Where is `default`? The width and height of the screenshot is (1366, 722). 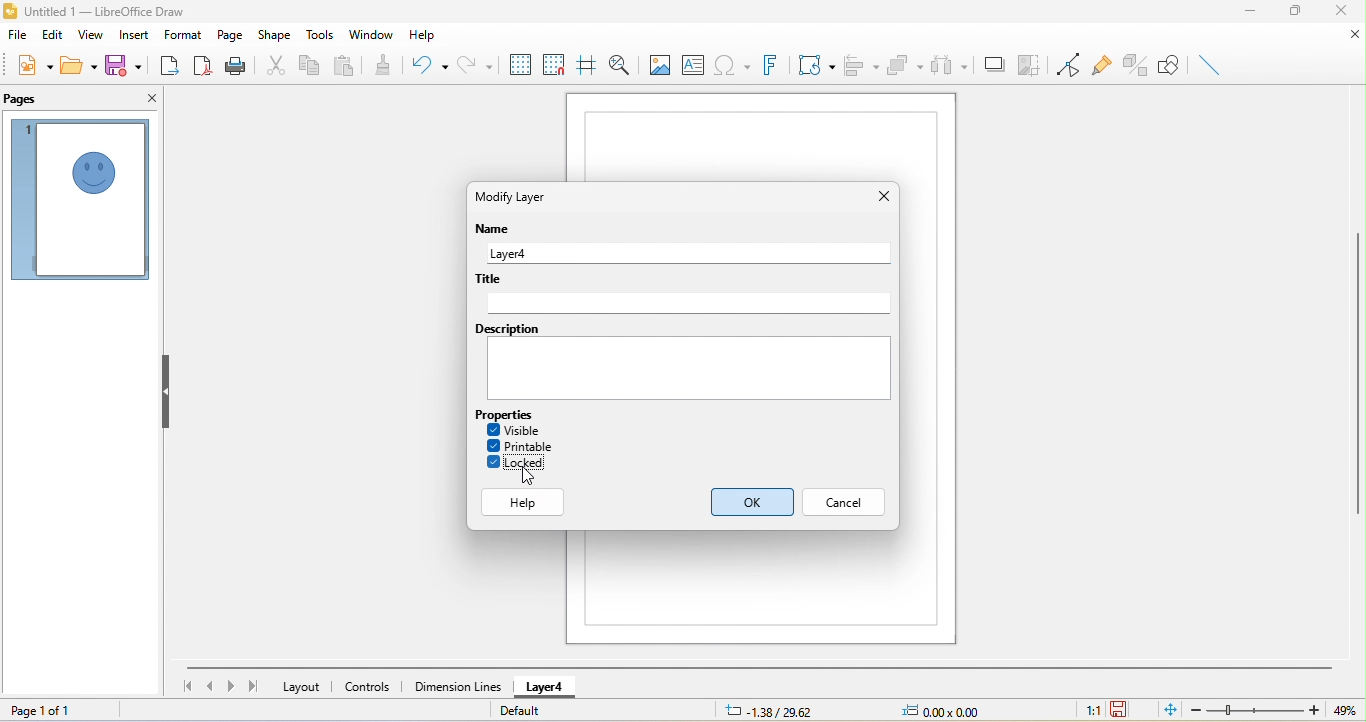 default is located at coordinates (526, 710).